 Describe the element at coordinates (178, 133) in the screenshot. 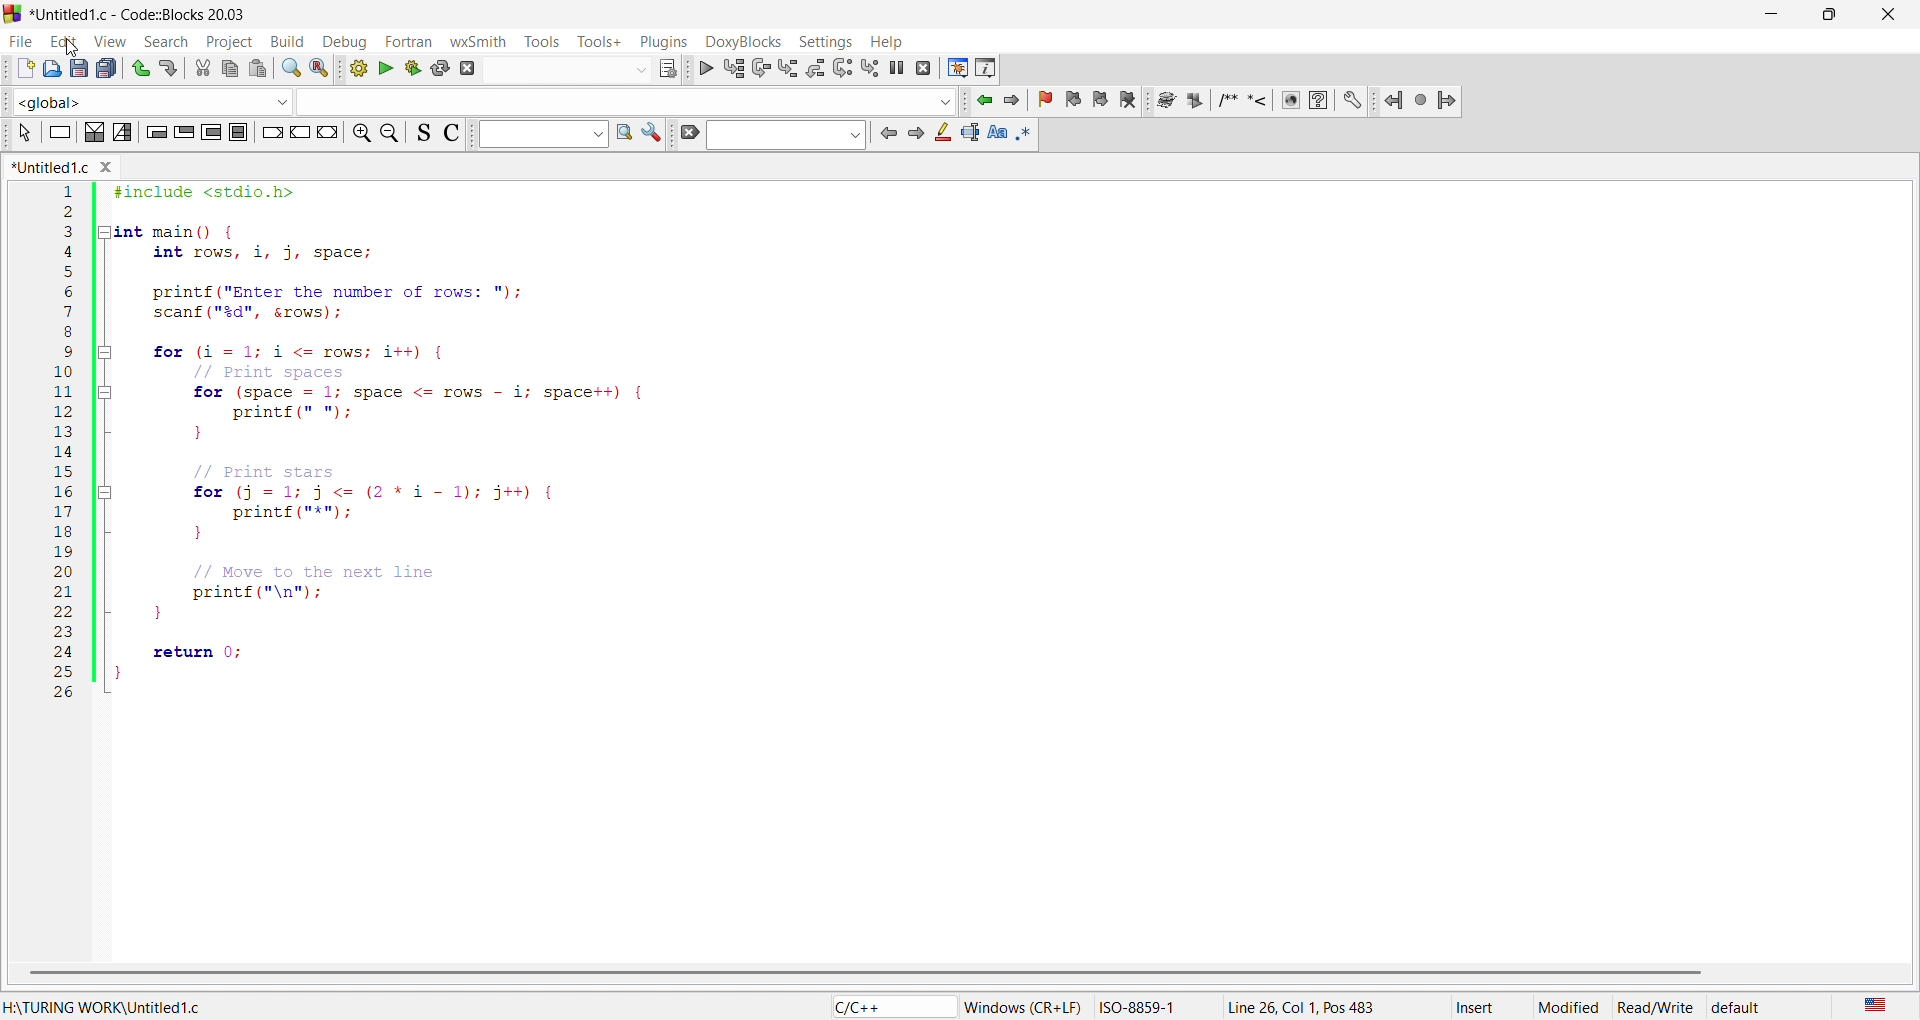

I see `icon` at that location.